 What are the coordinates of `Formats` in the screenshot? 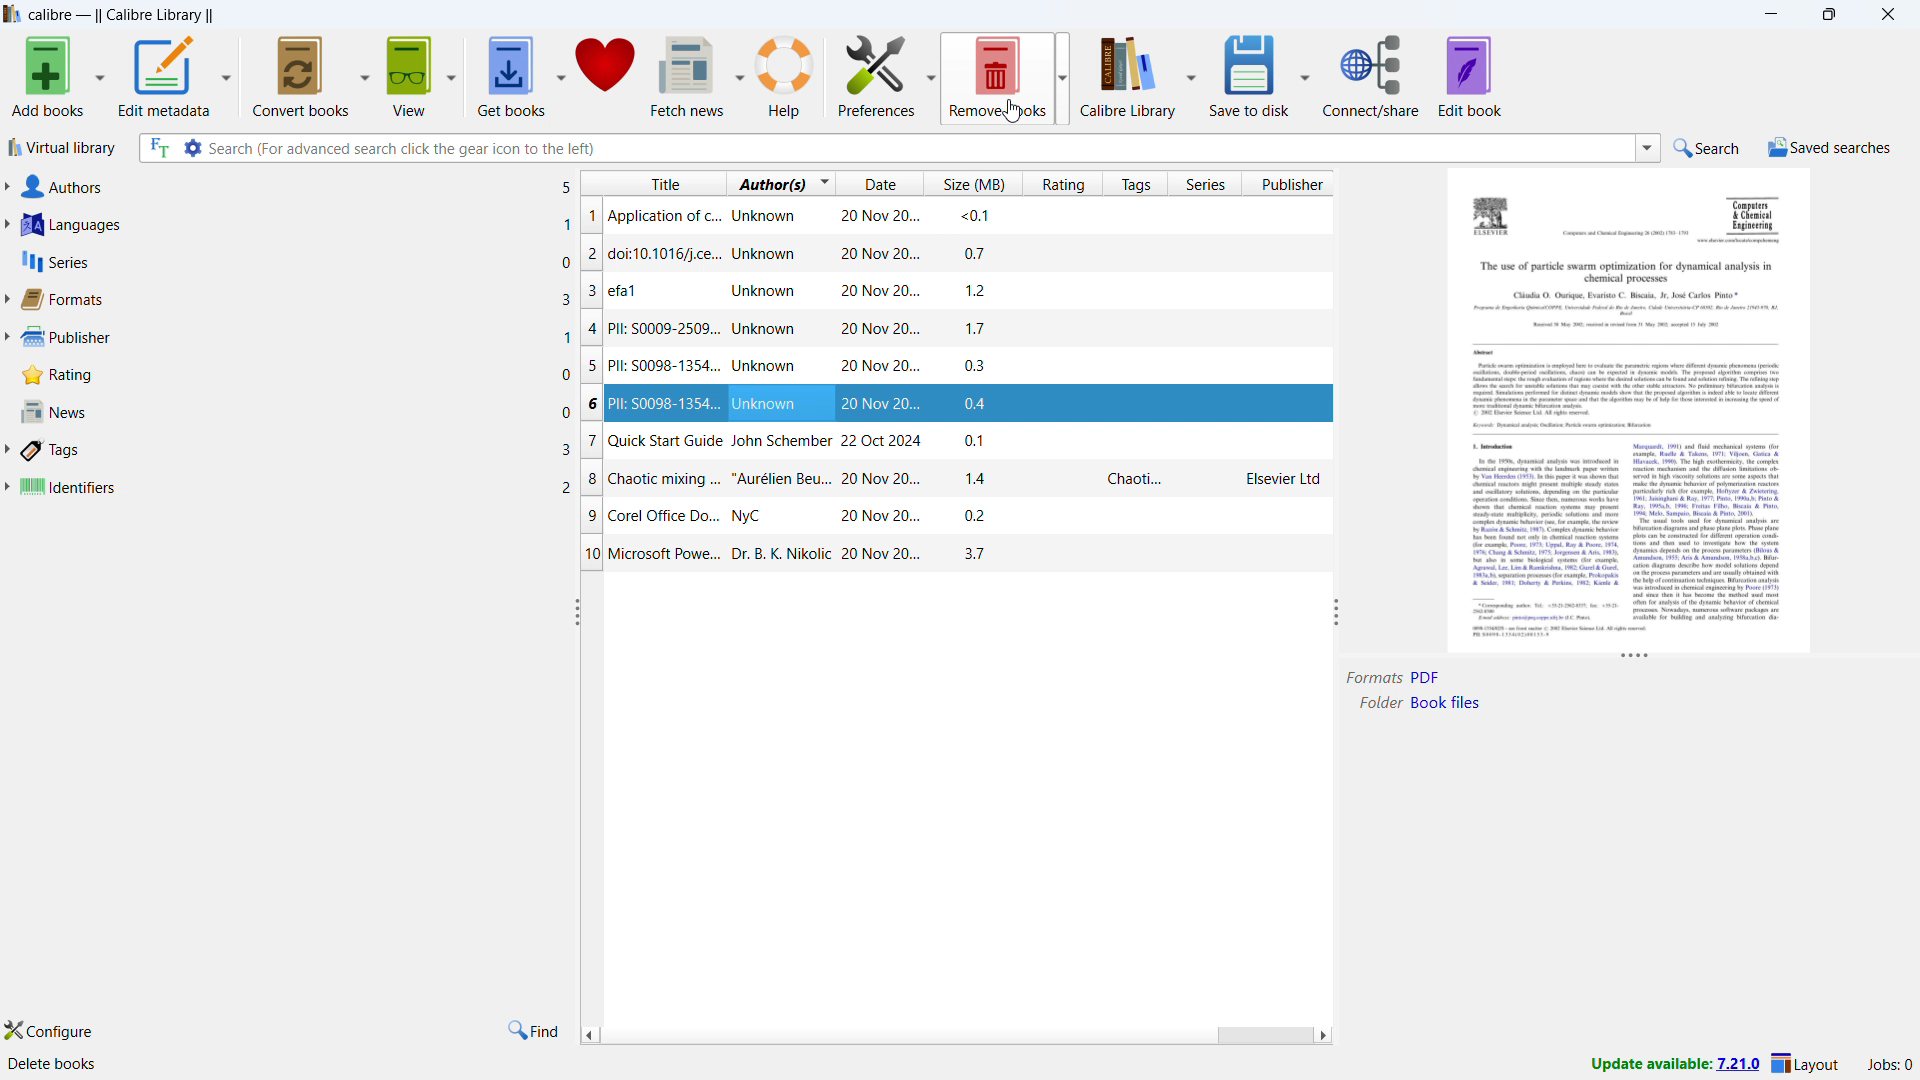 It's located at (1374, 678).